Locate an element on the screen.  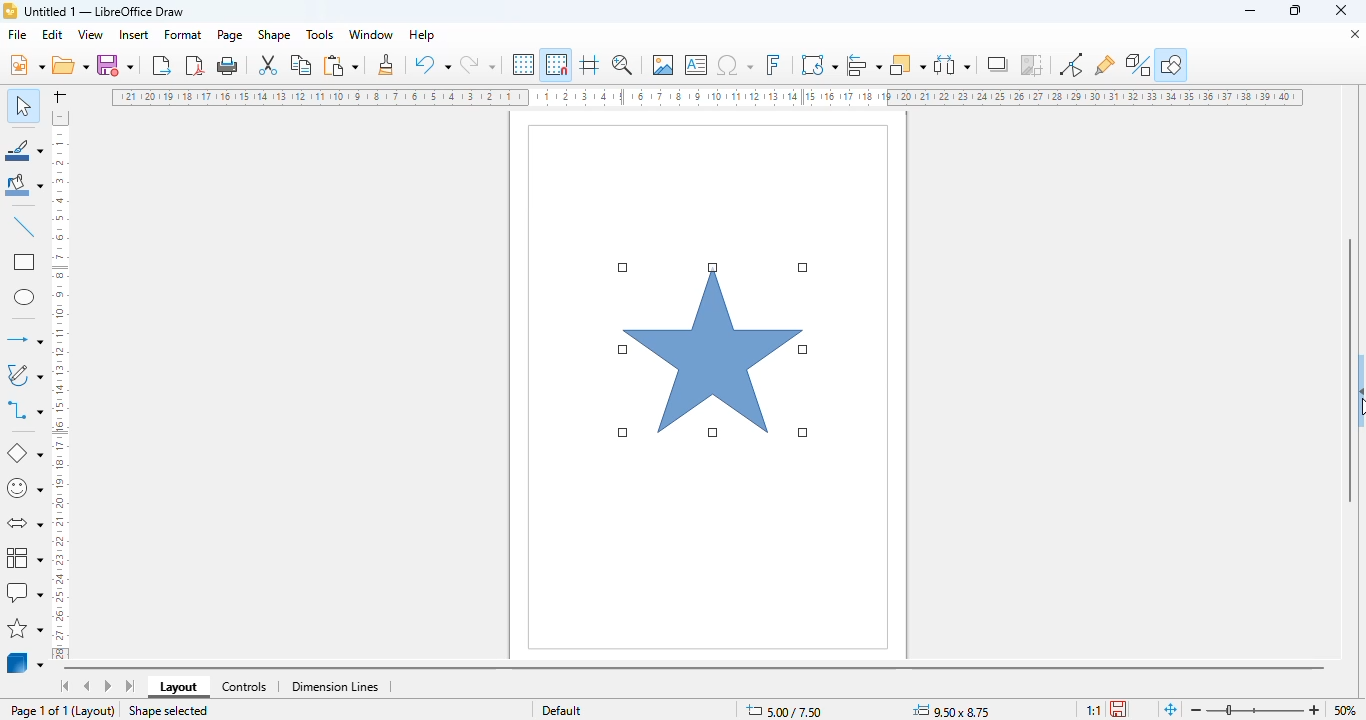
insert special characters is located at coordinates (735, 65).